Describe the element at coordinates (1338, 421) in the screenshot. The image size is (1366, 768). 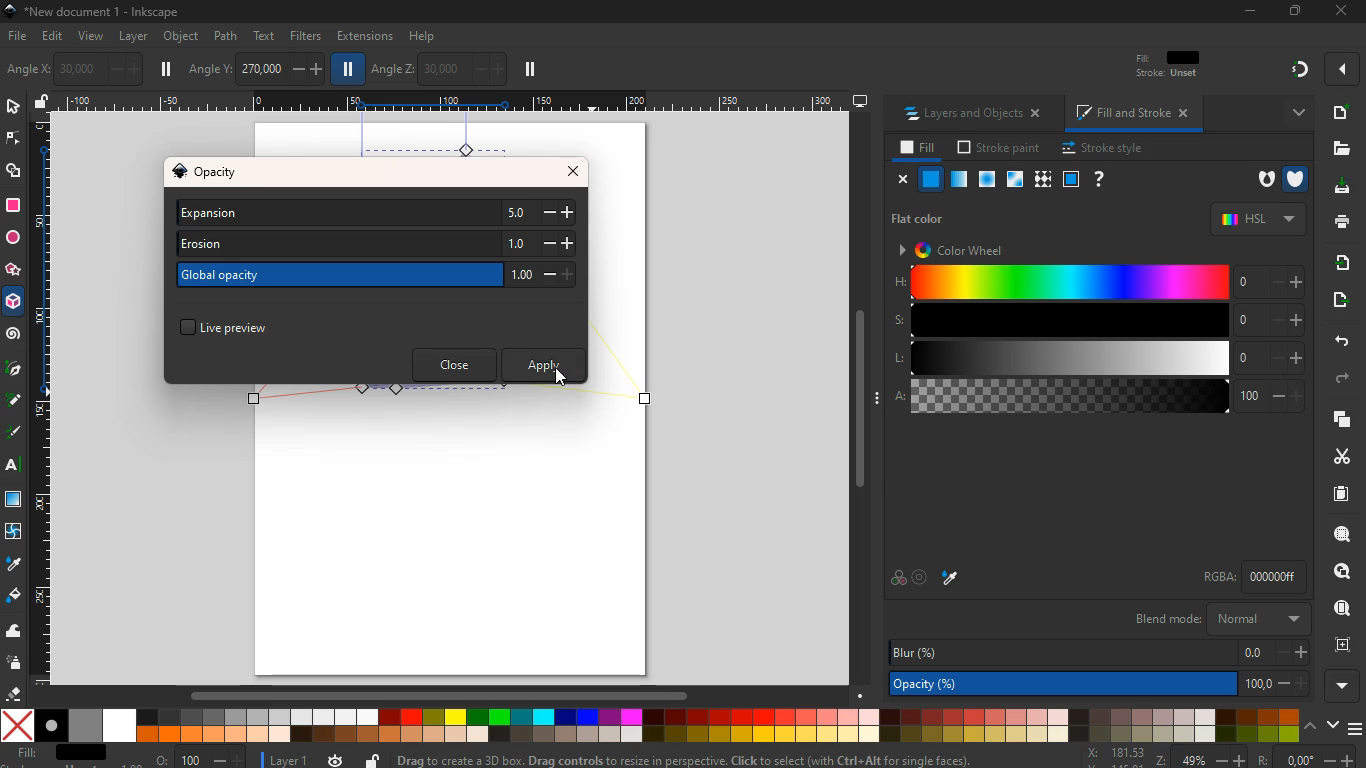
I see `layers` at that location.